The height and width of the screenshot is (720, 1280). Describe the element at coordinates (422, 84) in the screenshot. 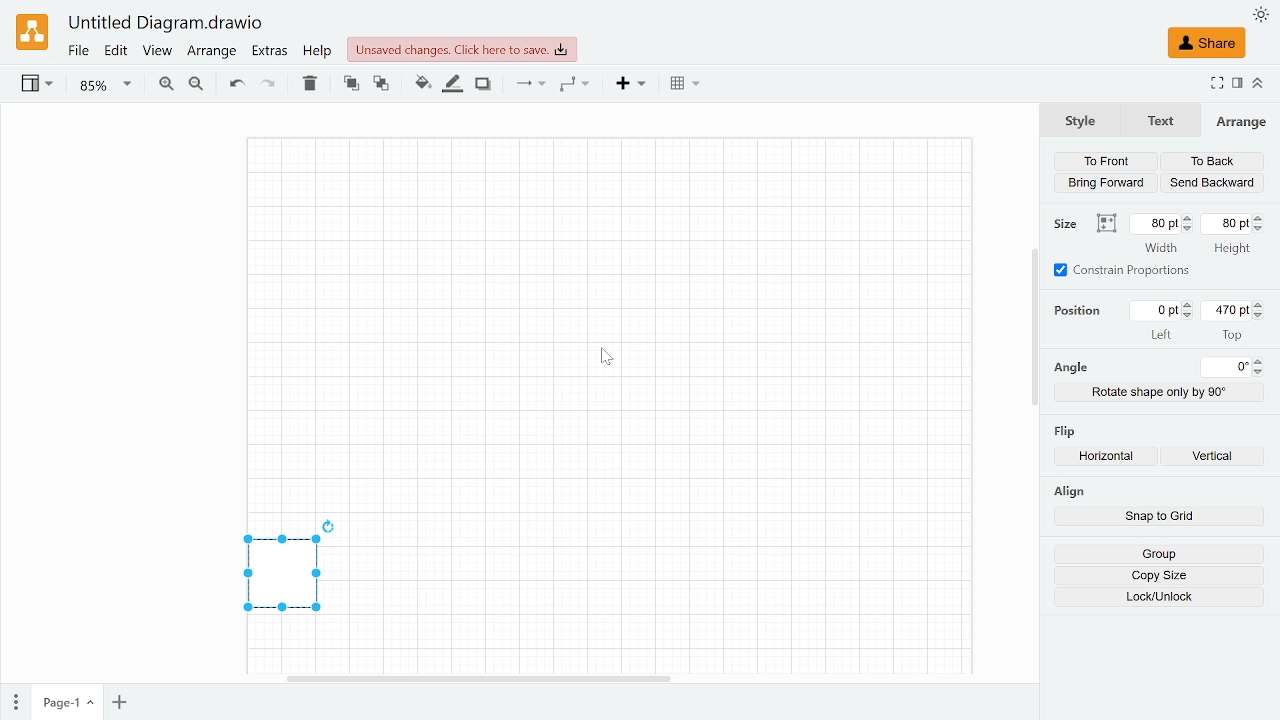

I see `Fill color` at that location.